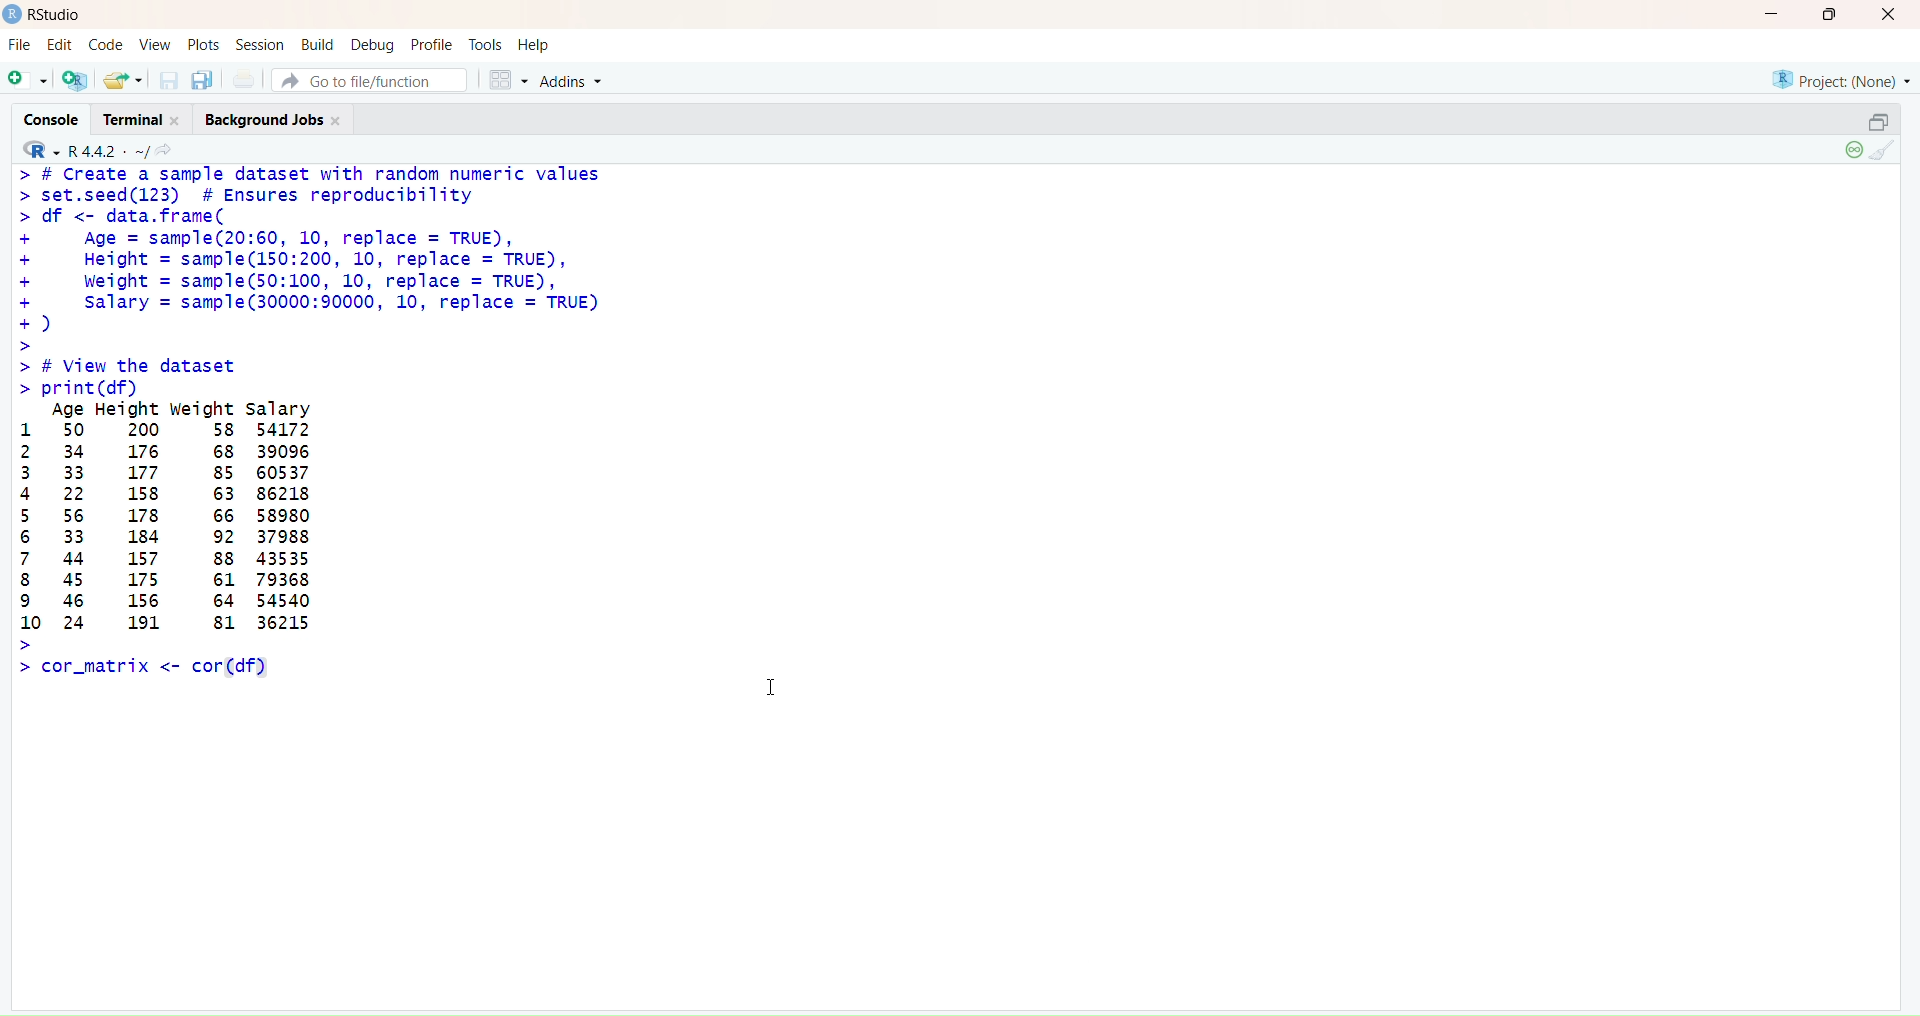 The height and width of the screenshot is (1016, 1920). Describe the element at coordinates (171, 150) in the screenshot. I see `Show in new window` at that location.